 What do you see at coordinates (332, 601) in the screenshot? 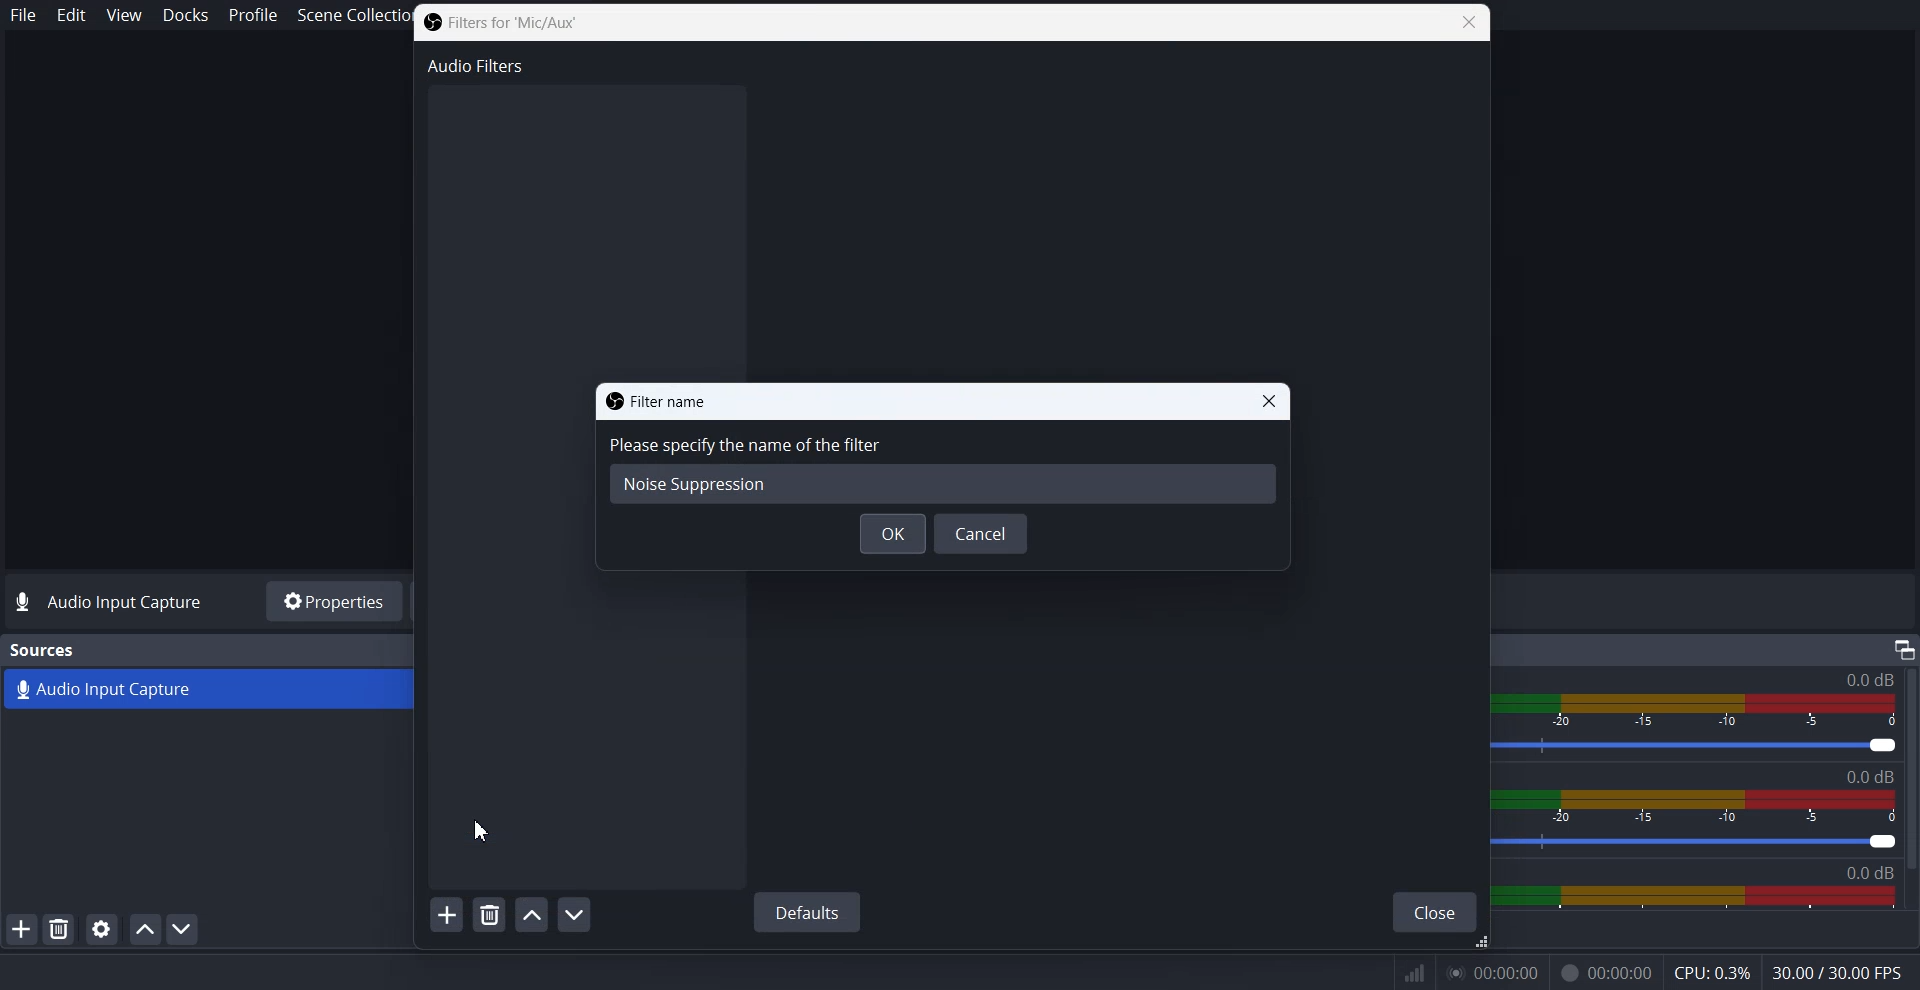
I see `Properties` at bounding box center [332, 601].